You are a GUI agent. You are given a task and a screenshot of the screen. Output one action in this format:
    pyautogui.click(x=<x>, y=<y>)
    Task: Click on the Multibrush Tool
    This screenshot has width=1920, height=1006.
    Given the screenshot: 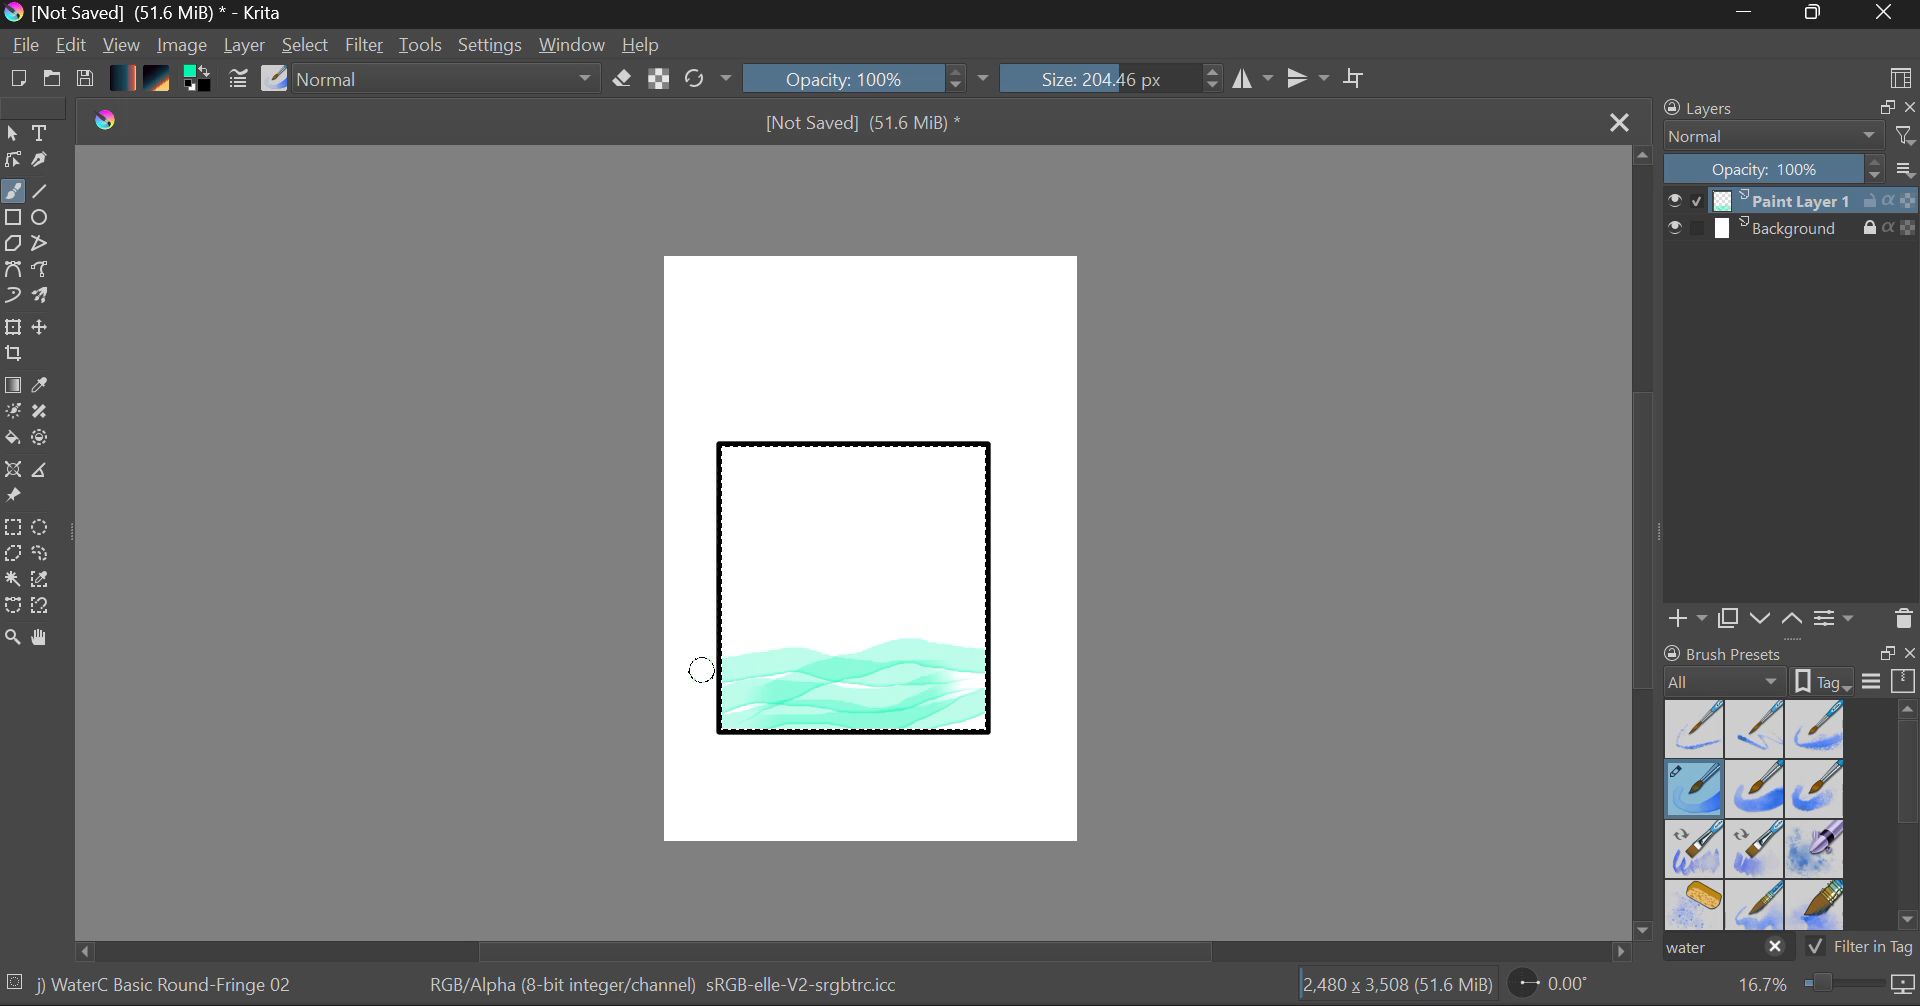 What is the action you would take?
    pyautogui.click(x=42, y=298)
    